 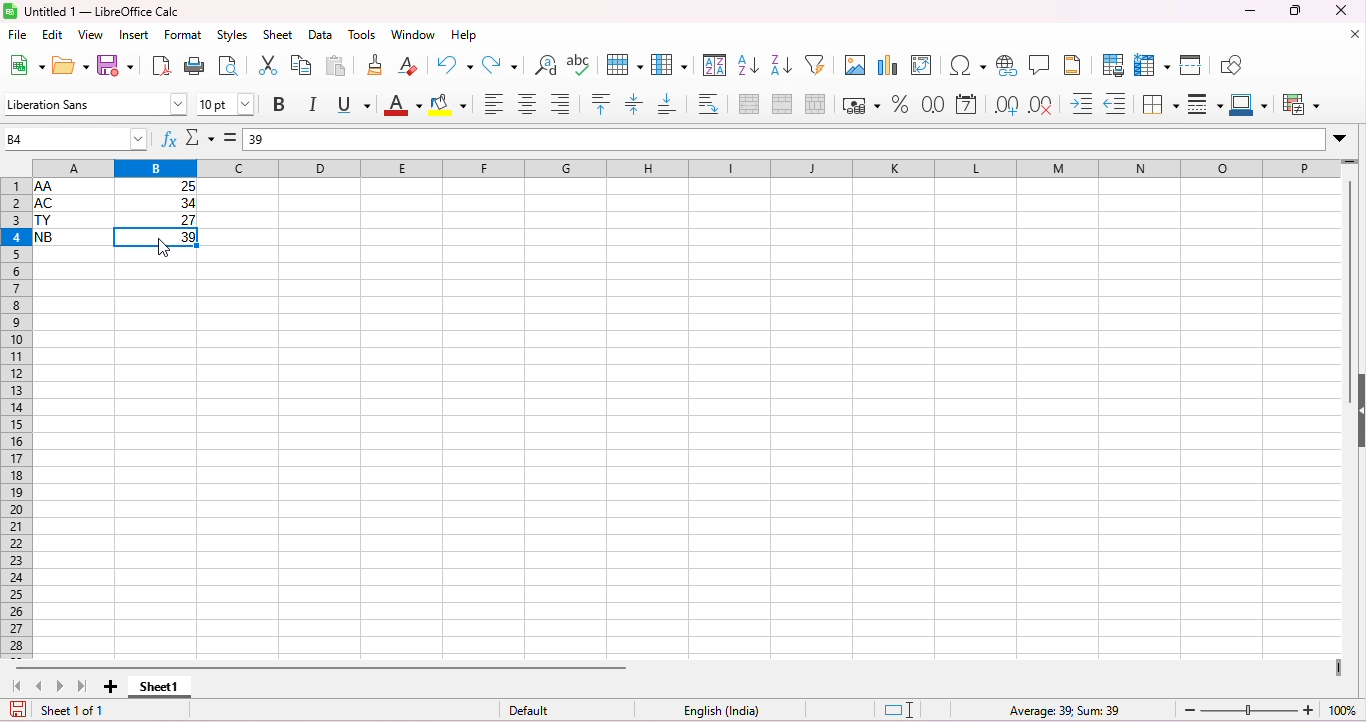 What do you see at coordinates (715, 708) in the screenshot?
I see `language` at bounding box center [715, 708].